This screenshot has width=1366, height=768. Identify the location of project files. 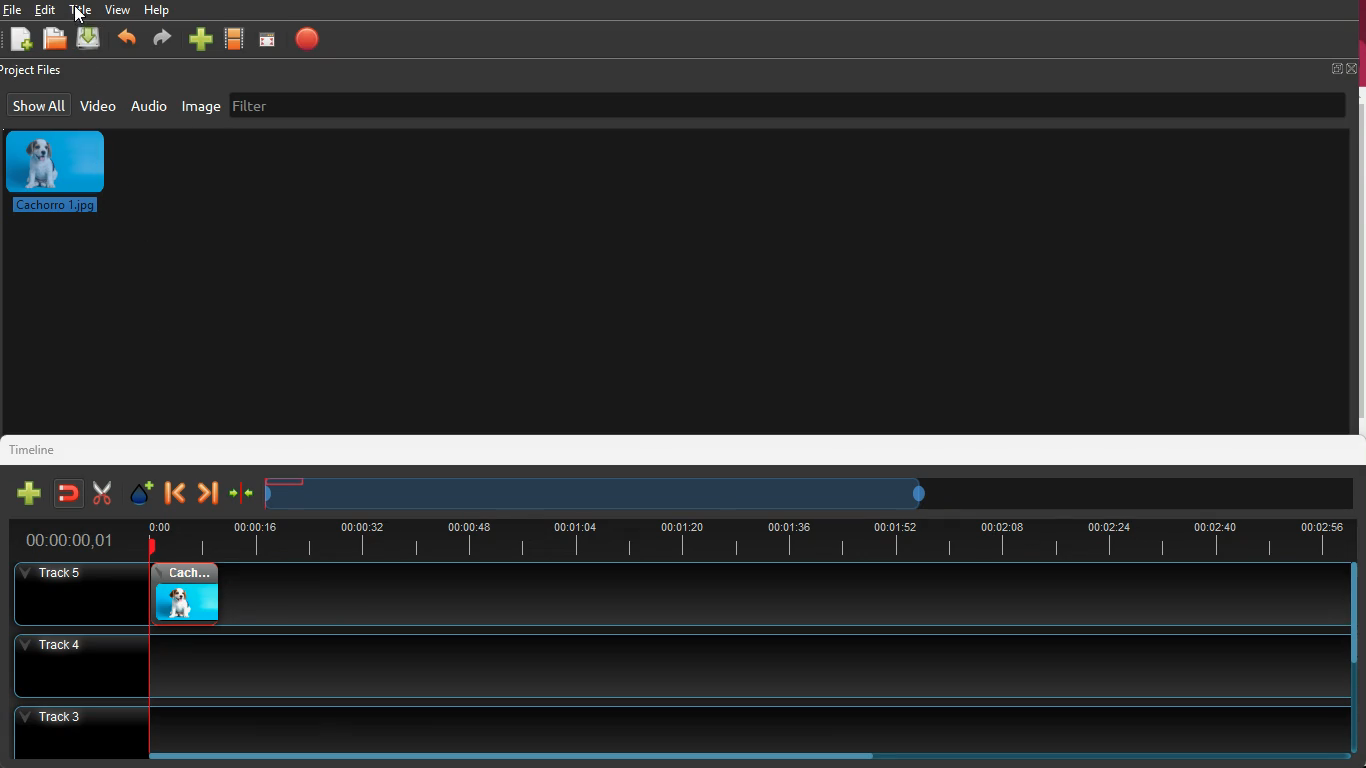
(36, 71).